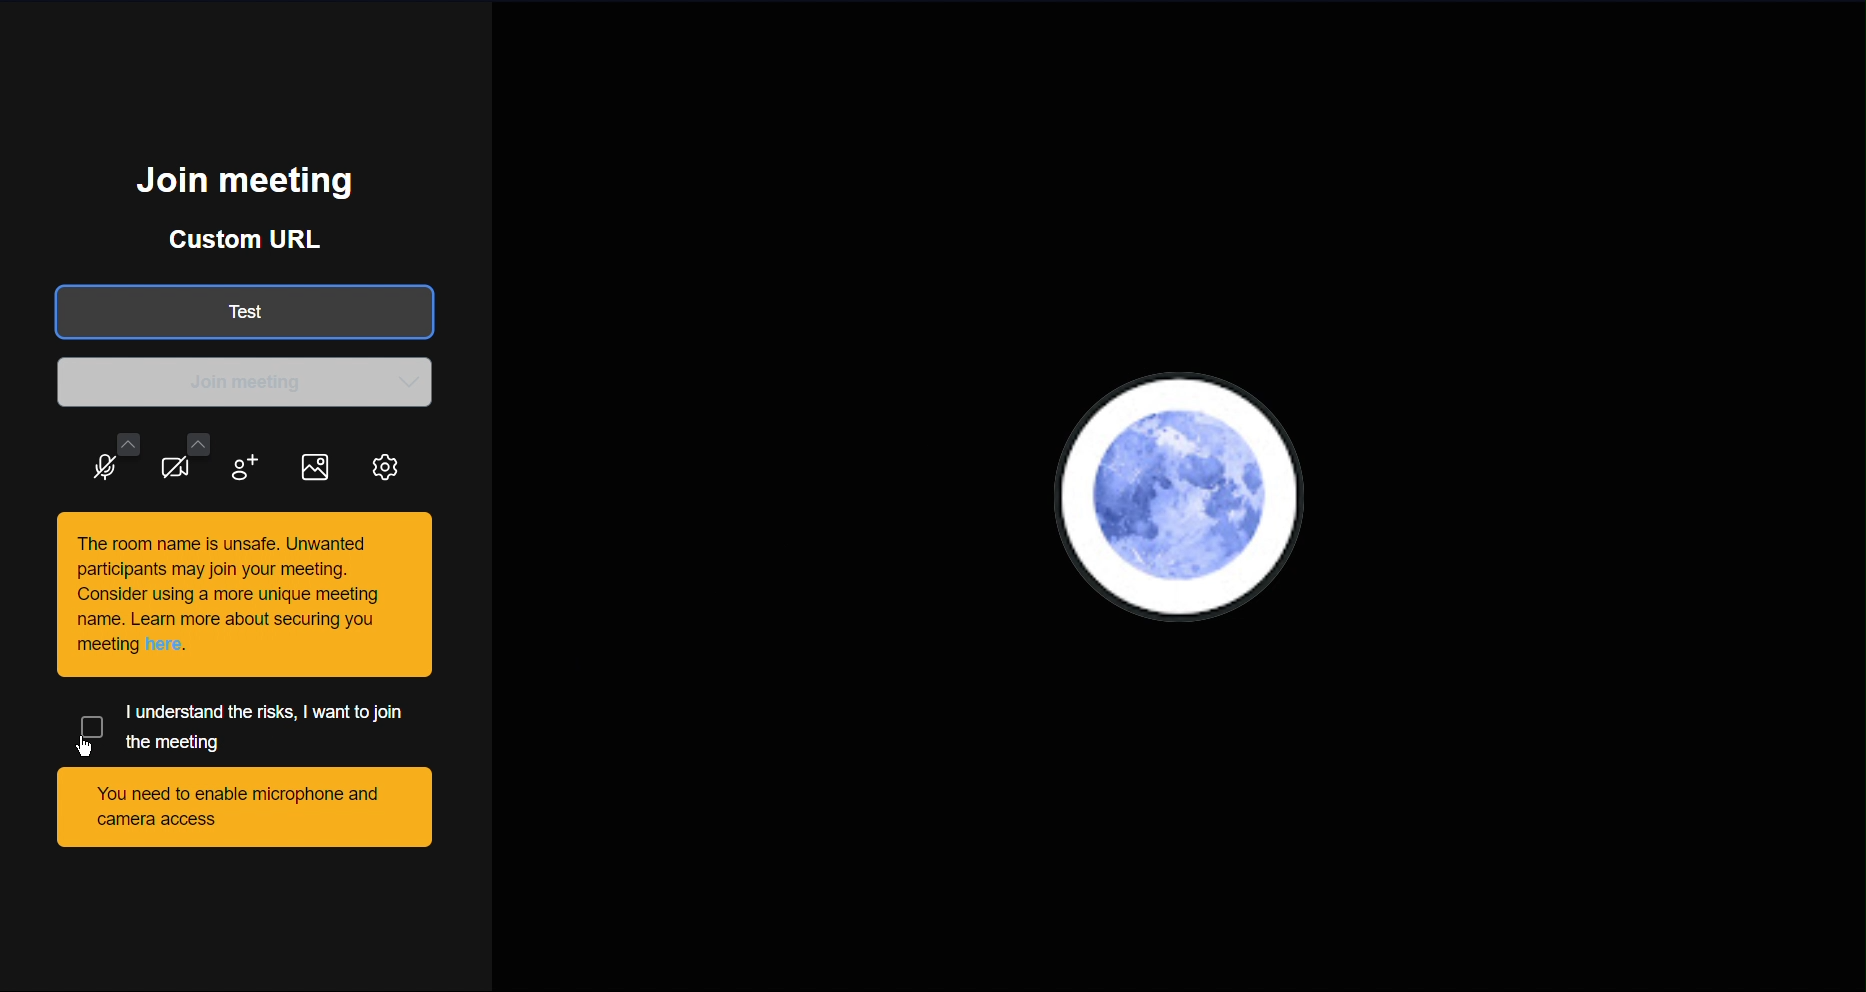  I want to click on Join meeting, so click(242, 181).